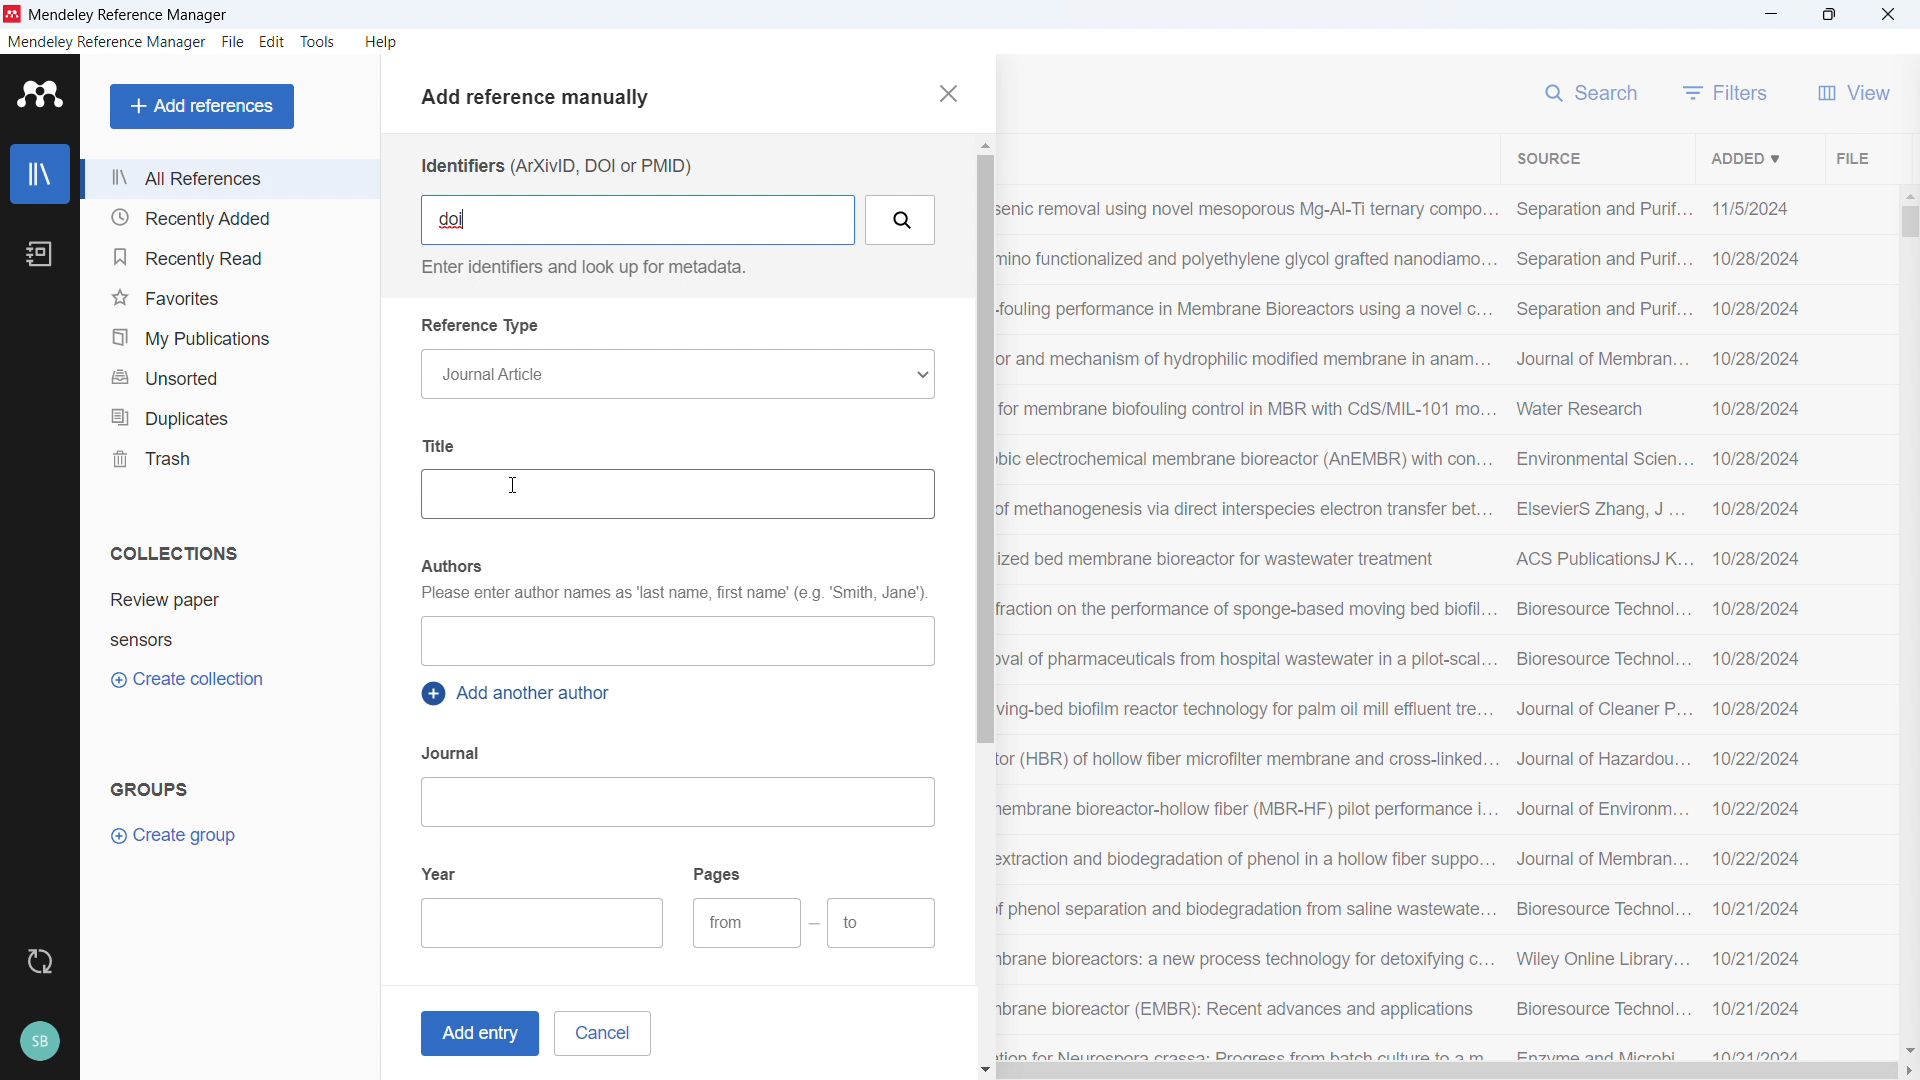 Image resolution: width=1920 pixels, height=1080 pixels. Describe the element at coordinates (520, 694) in the screenshot. I see `Add another author ` at that location.